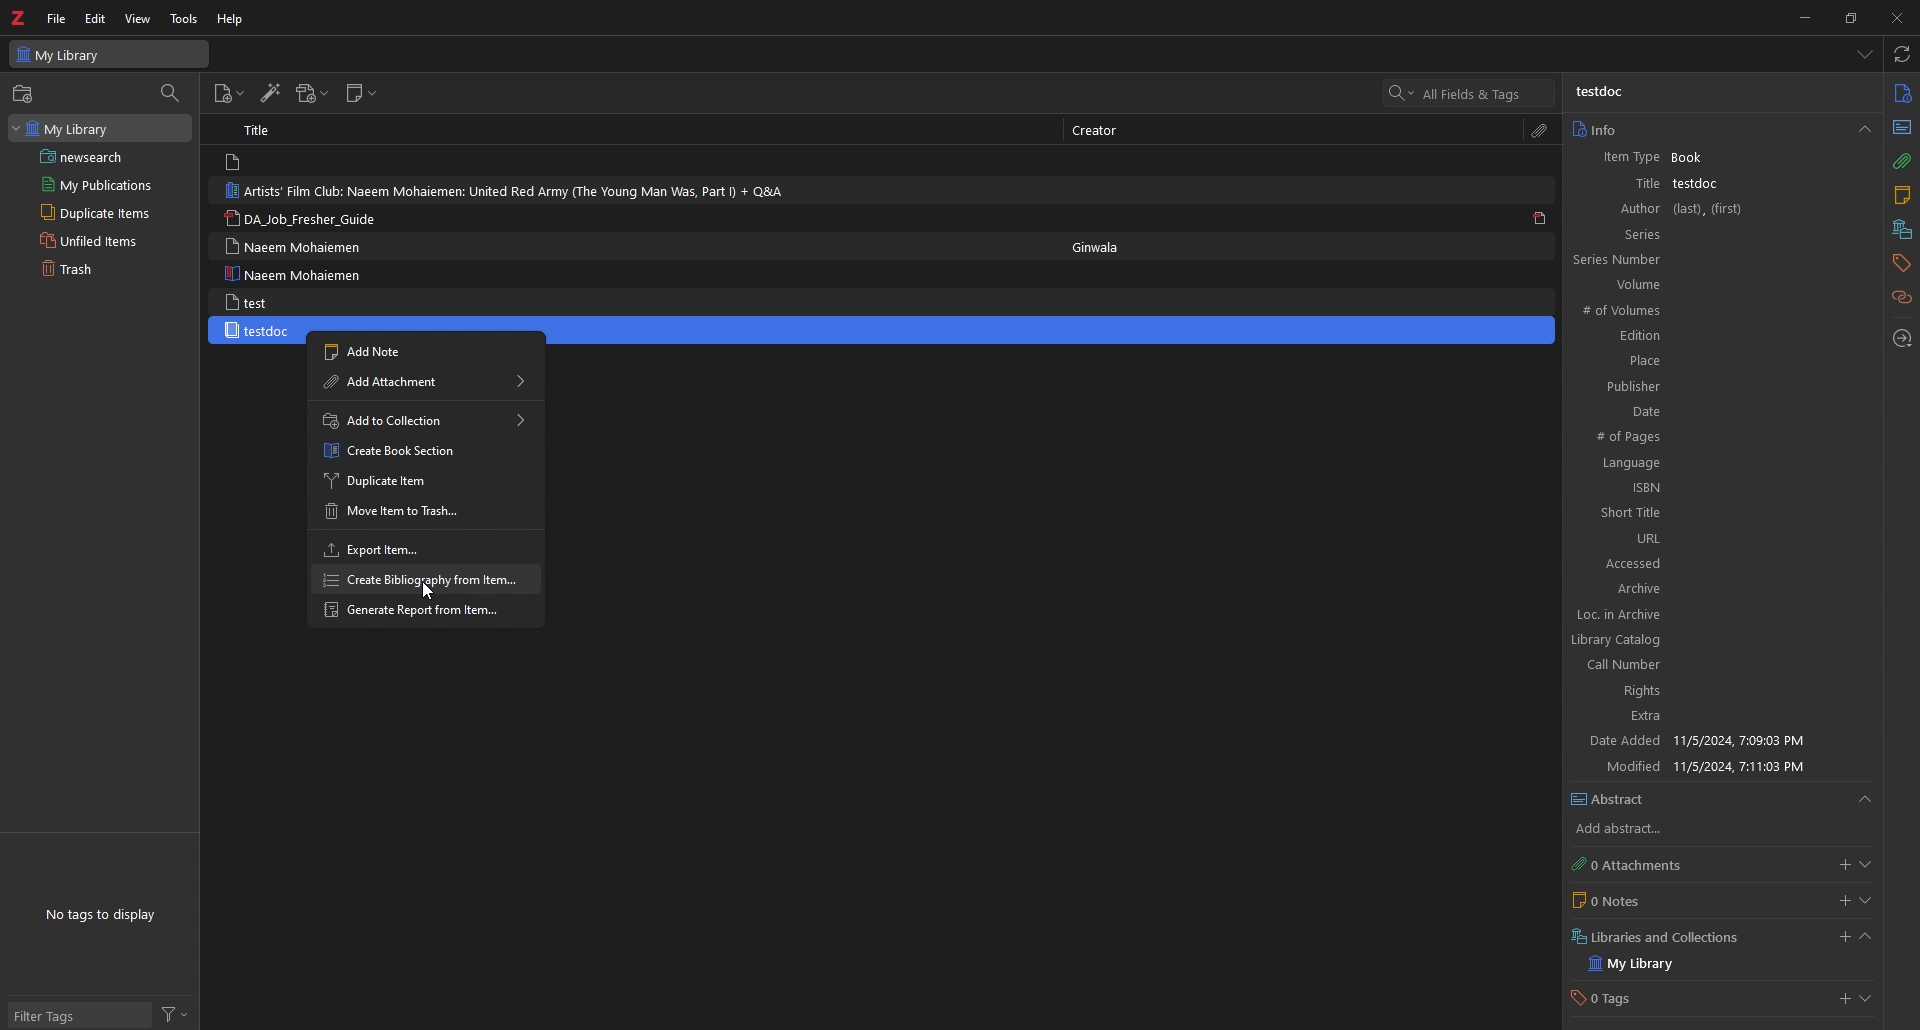 The height and width of the screenshot is (1030, 1920). Describe the element at coordinates (185, 19) in the screenshot. I see `tools` at that location.